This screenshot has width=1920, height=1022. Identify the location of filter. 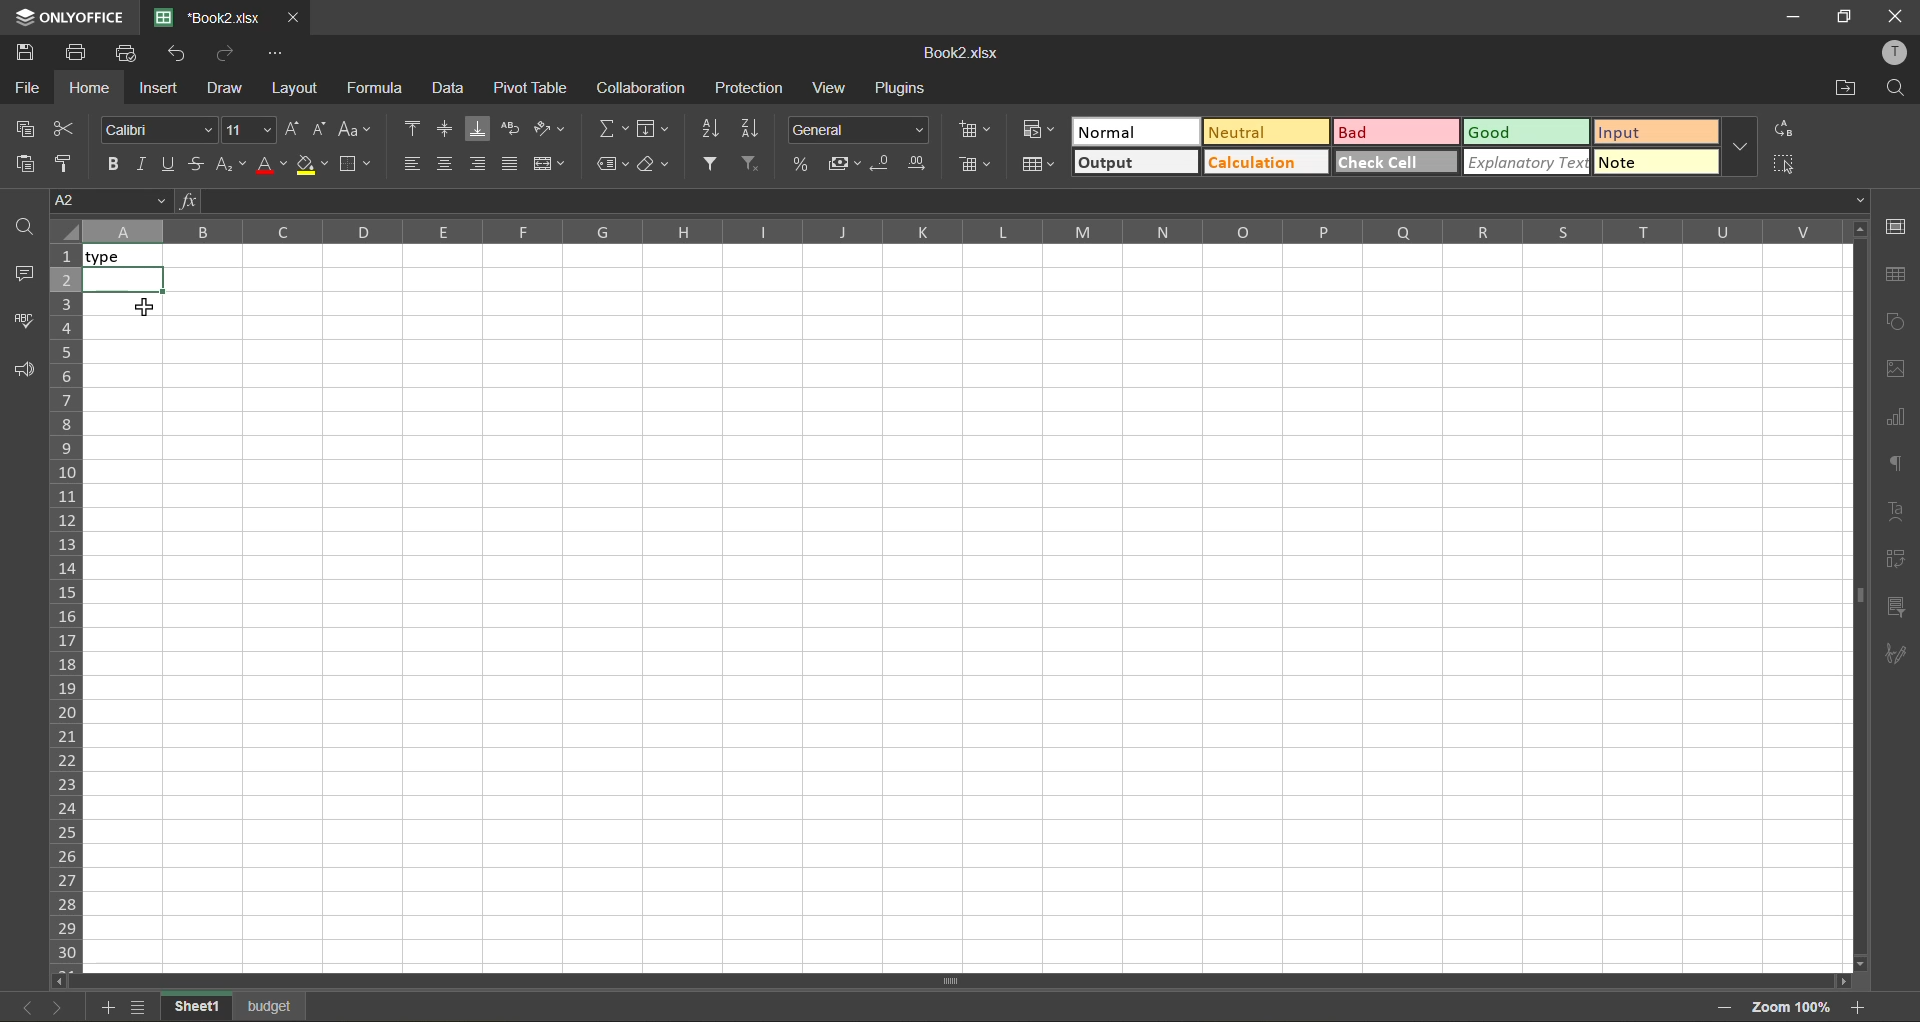
(714, 164).